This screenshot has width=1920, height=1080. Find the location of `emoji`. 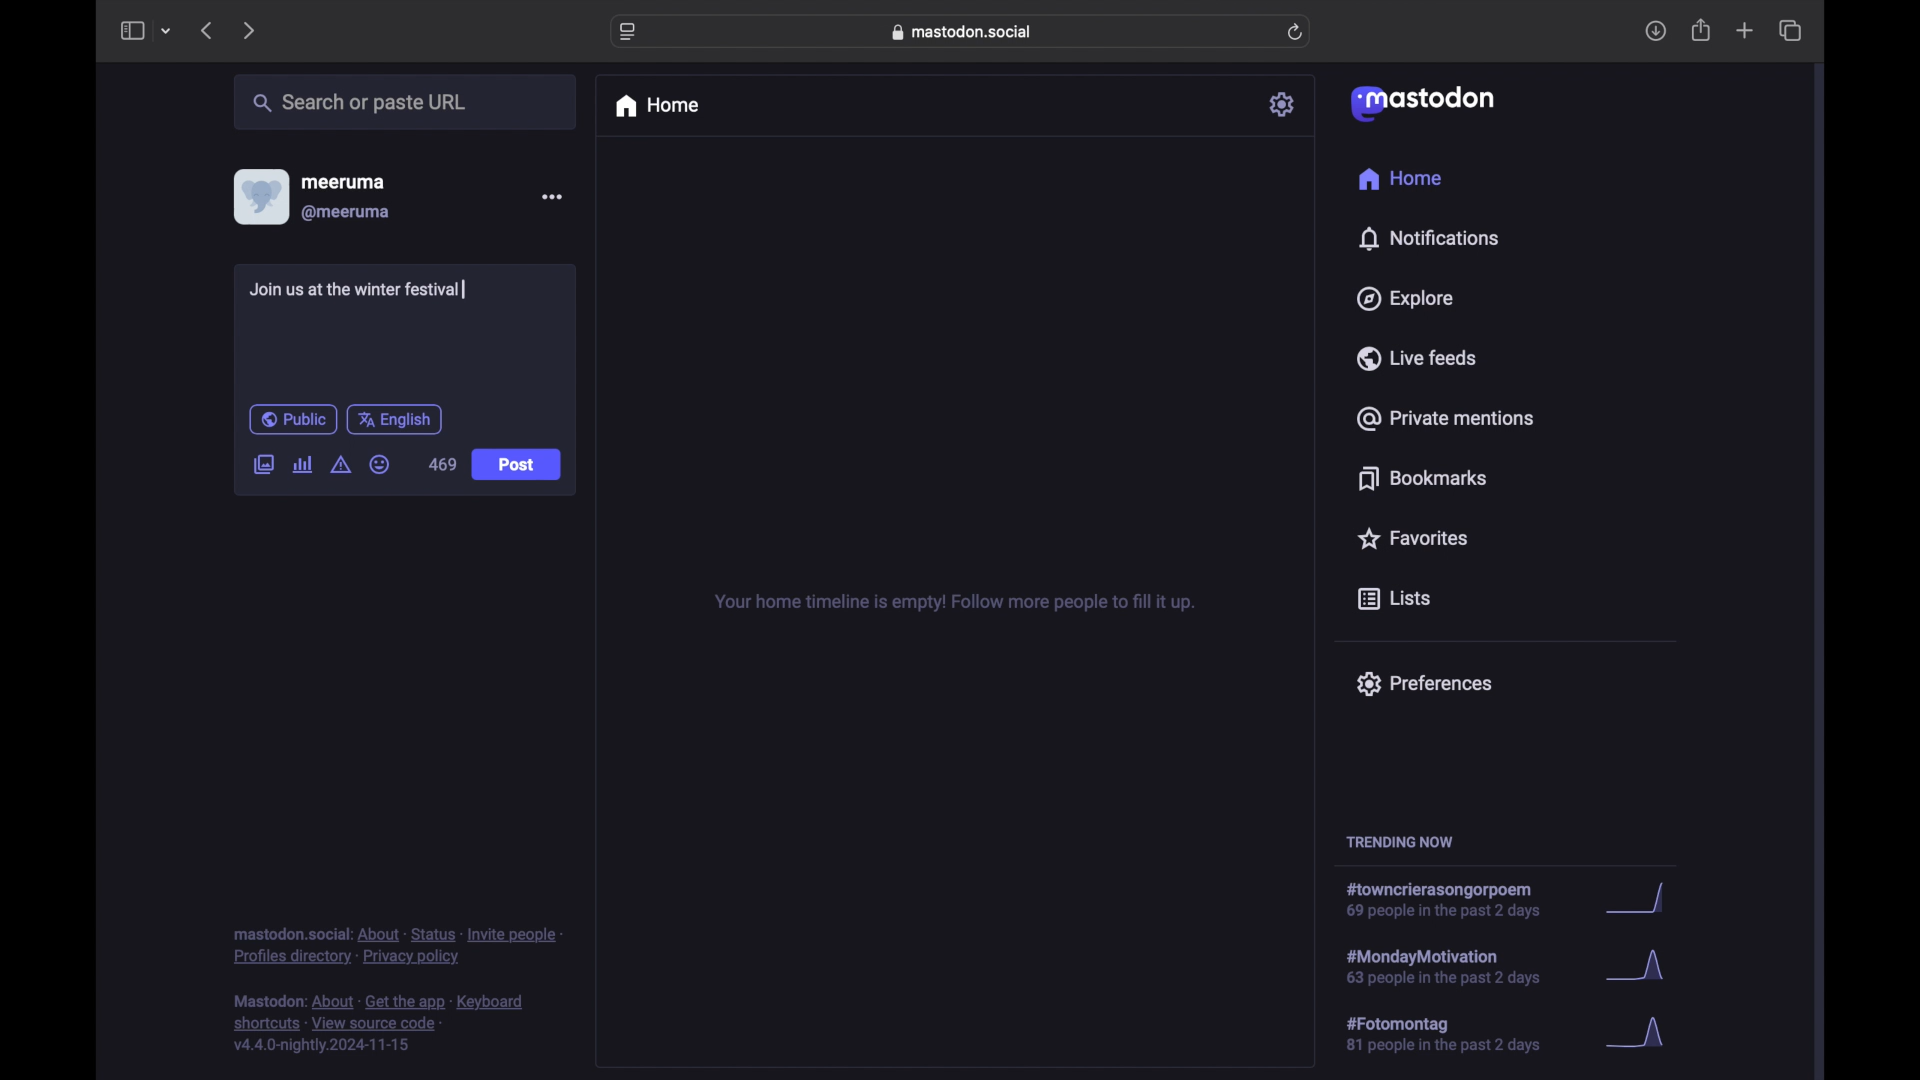

emoji is located at coordinates (380, 465).